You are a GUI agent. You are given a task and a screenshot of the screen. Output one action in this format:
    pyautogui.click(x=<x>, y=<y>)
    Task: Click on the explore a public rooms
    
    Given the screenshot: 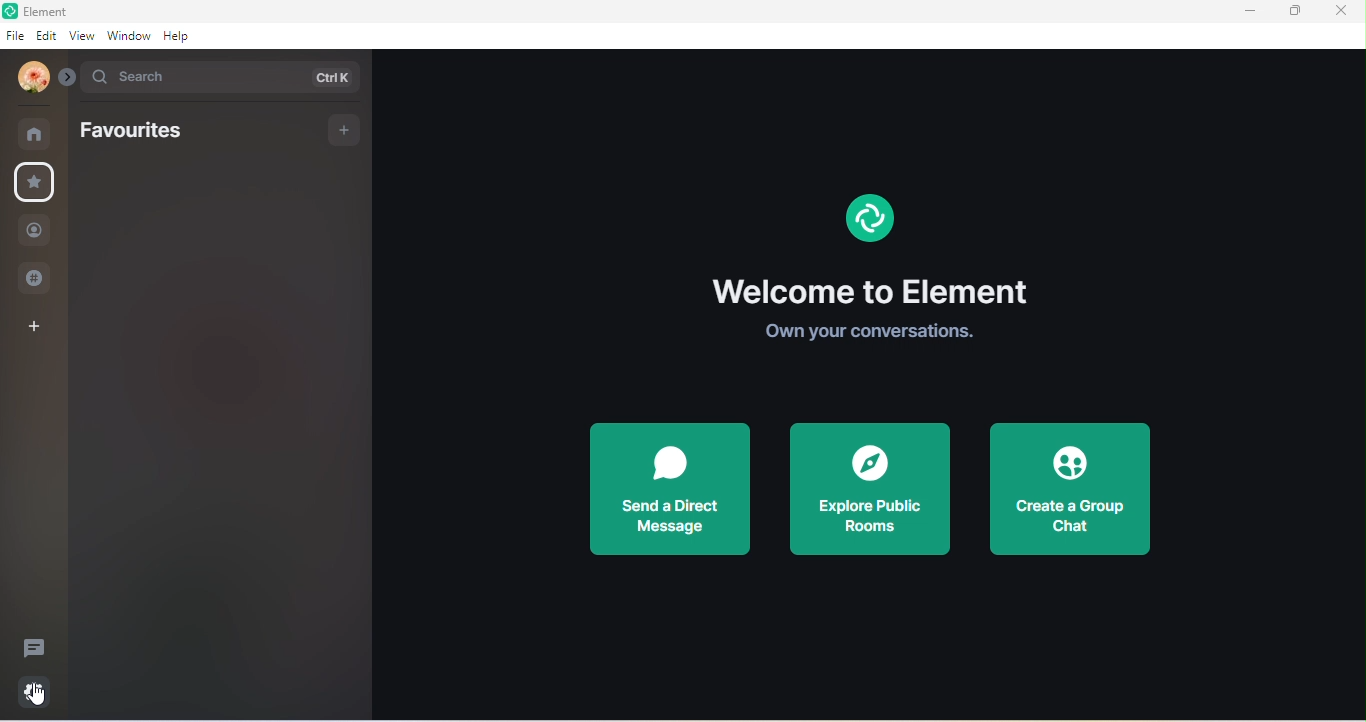 What is the action you would take?
    pyautogui.click(x=870, y=490)
    